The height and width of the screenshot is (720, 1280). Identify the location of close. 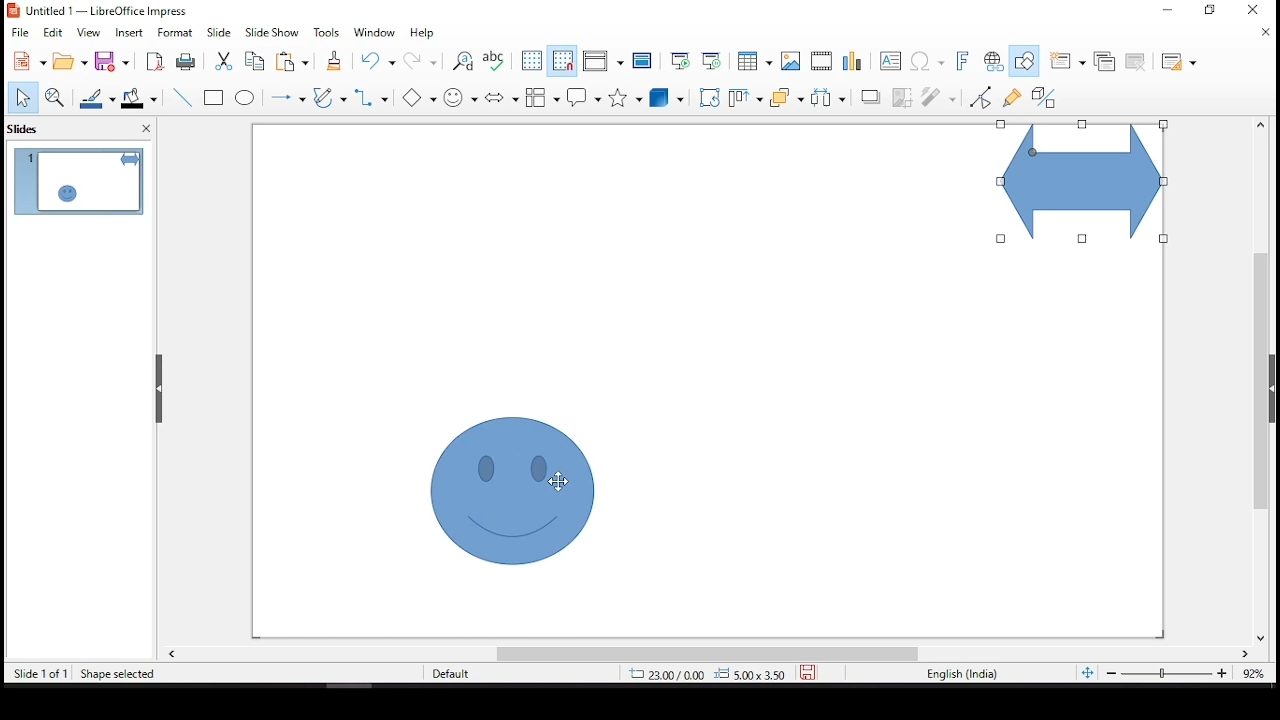
(1268, 34).